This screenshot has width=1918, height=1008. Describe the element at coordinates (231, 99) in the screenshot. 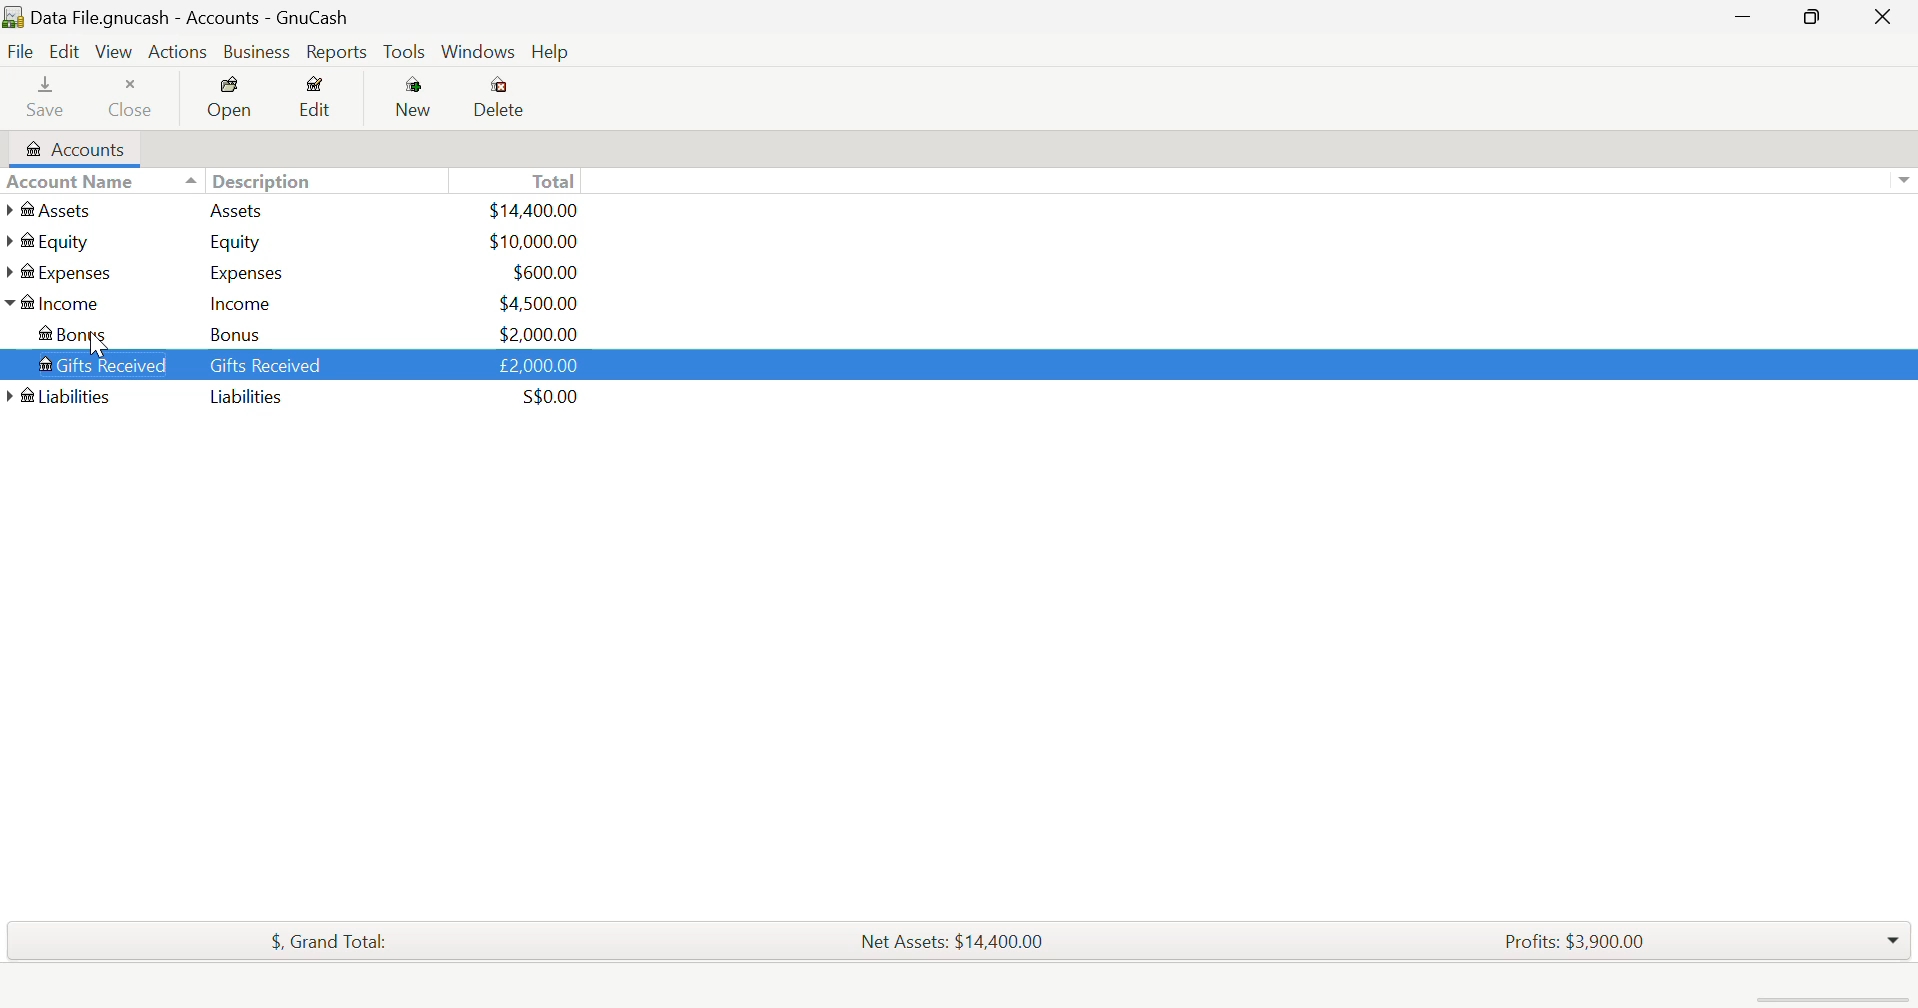

I see `Open` at that location.